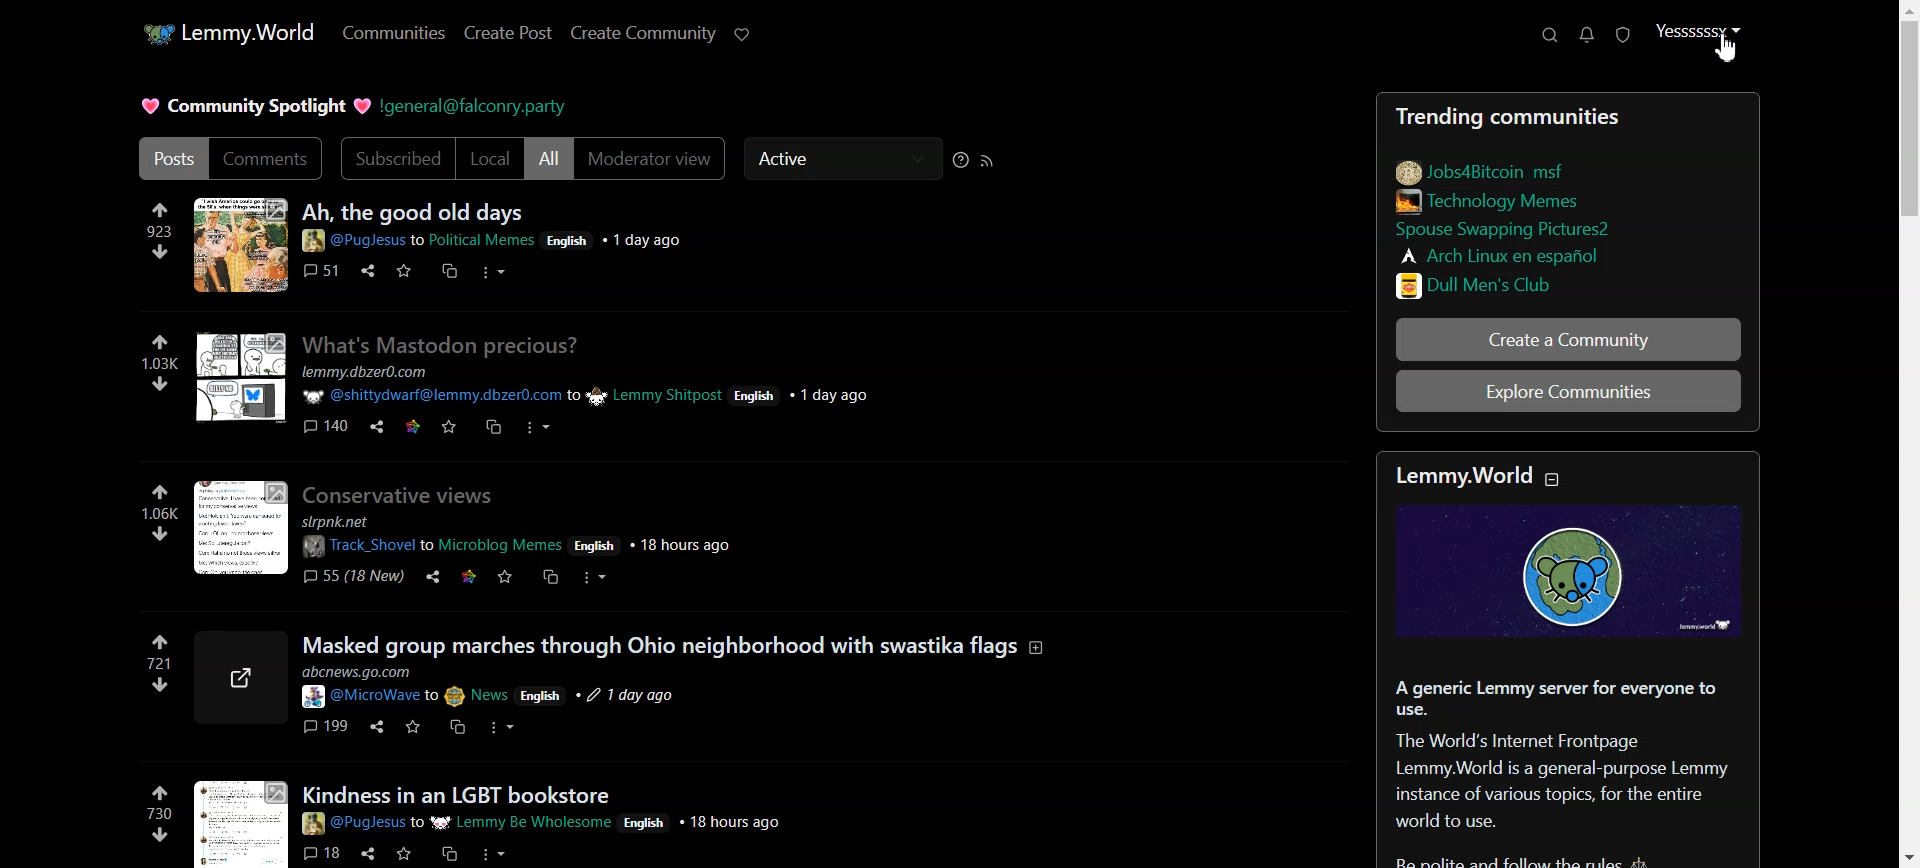 Image resolution: width=1920 pixels, height=868 pixels. What do you see at coordinates (458, 794) in the screenshot?
I see `` at bounding box center [458, 794].